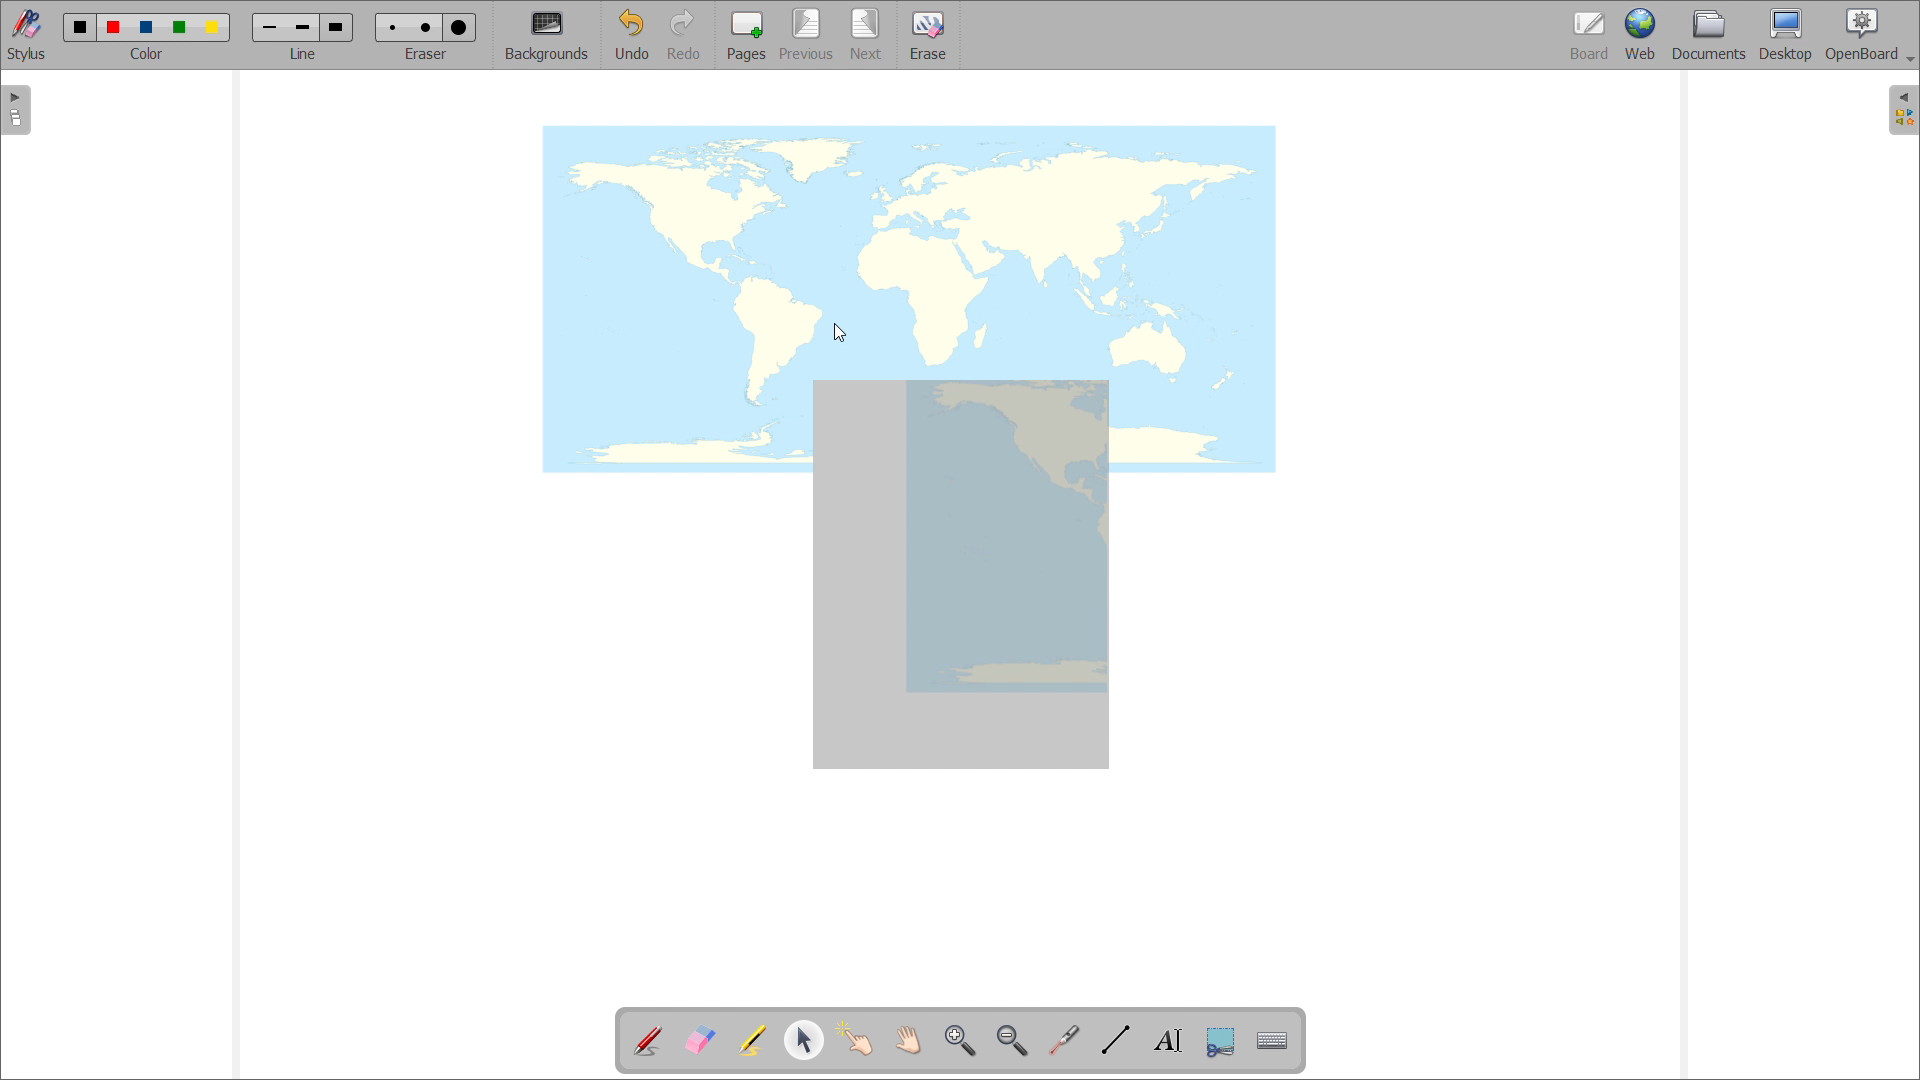 The width and height of the screenshot is (1920, 1080). I want to click on zoom in, so click(960, 1041).